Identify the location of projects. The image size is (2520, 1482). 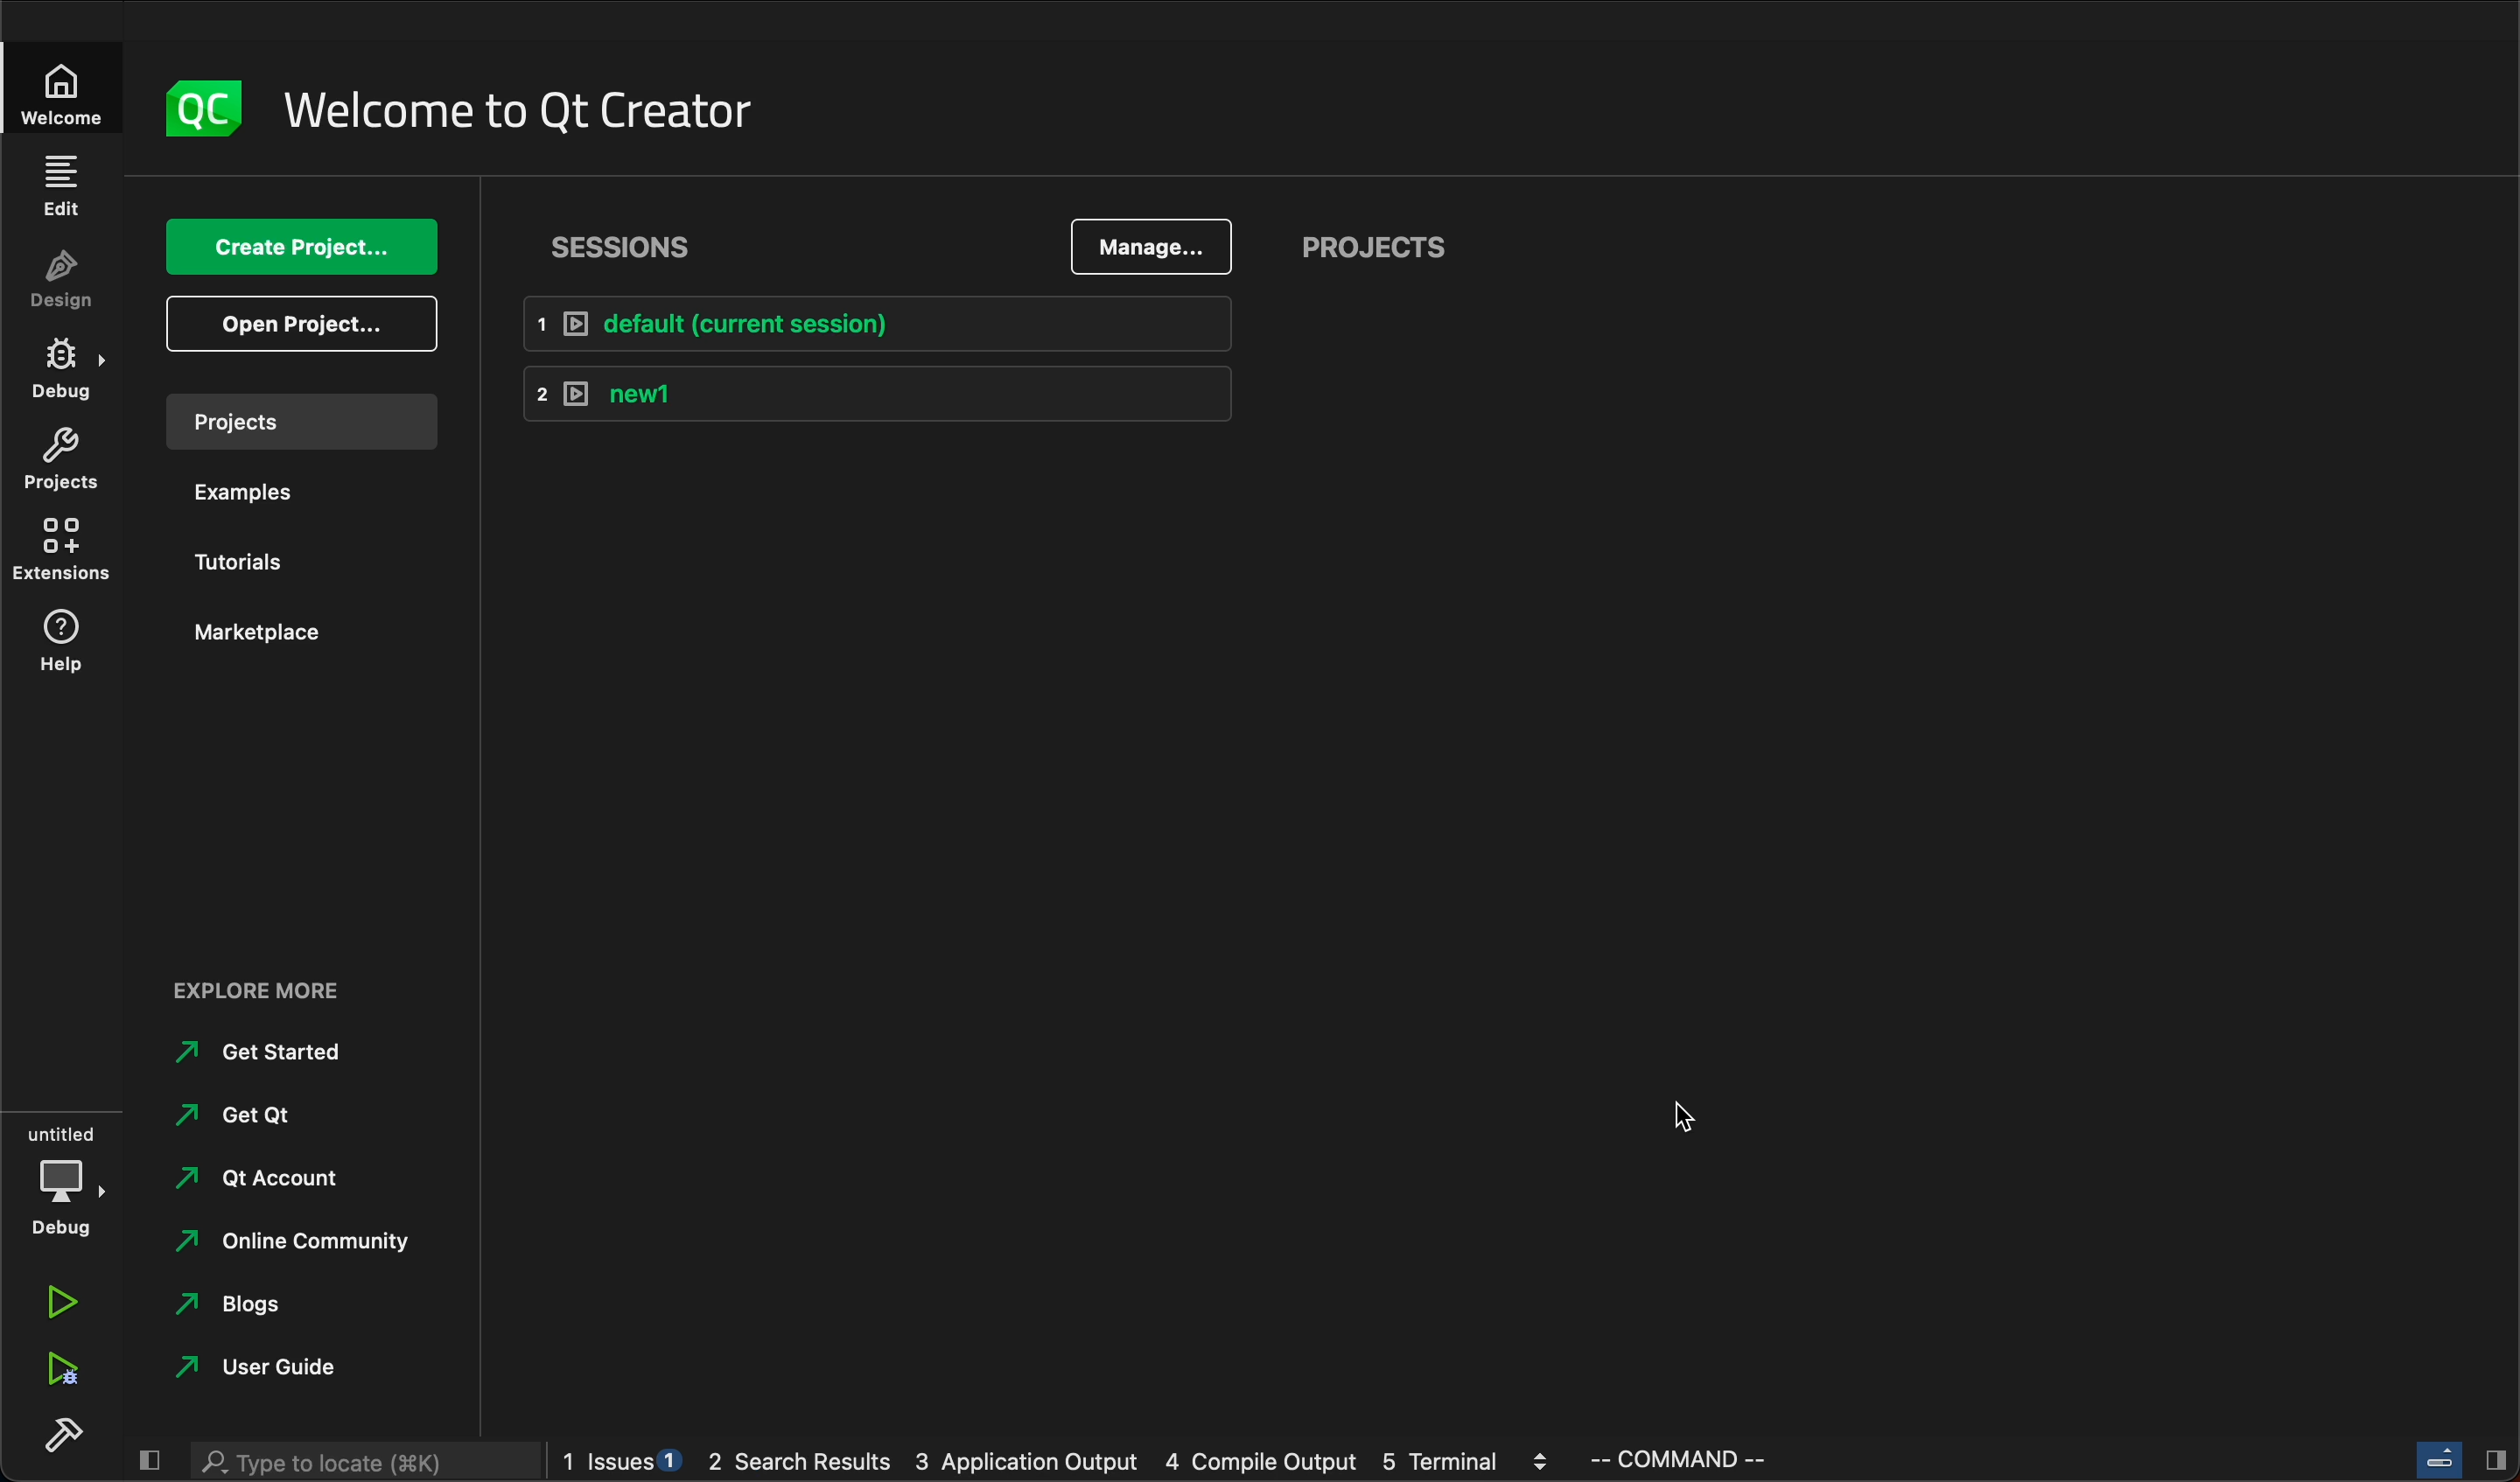
(60, 457).